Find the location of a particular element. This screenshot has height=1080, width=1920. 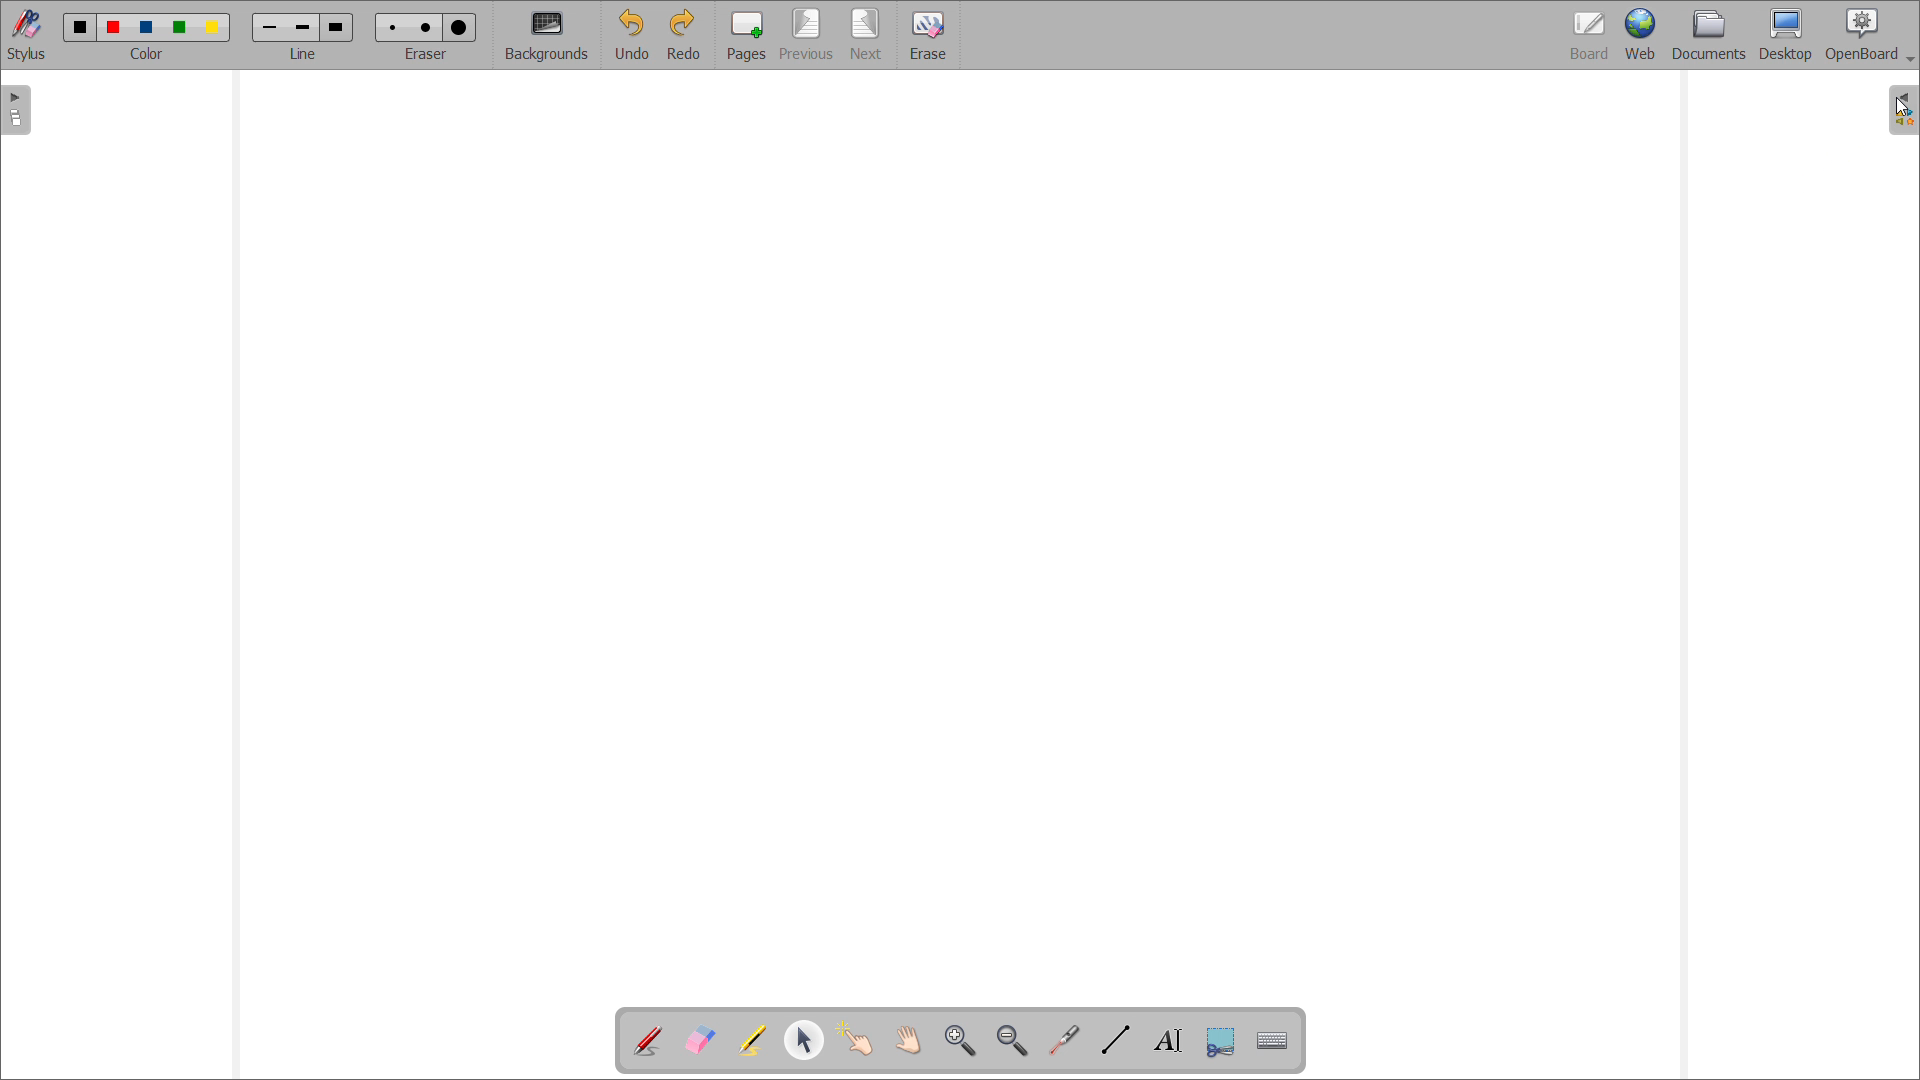

board is located at coordinates (1590, 35).